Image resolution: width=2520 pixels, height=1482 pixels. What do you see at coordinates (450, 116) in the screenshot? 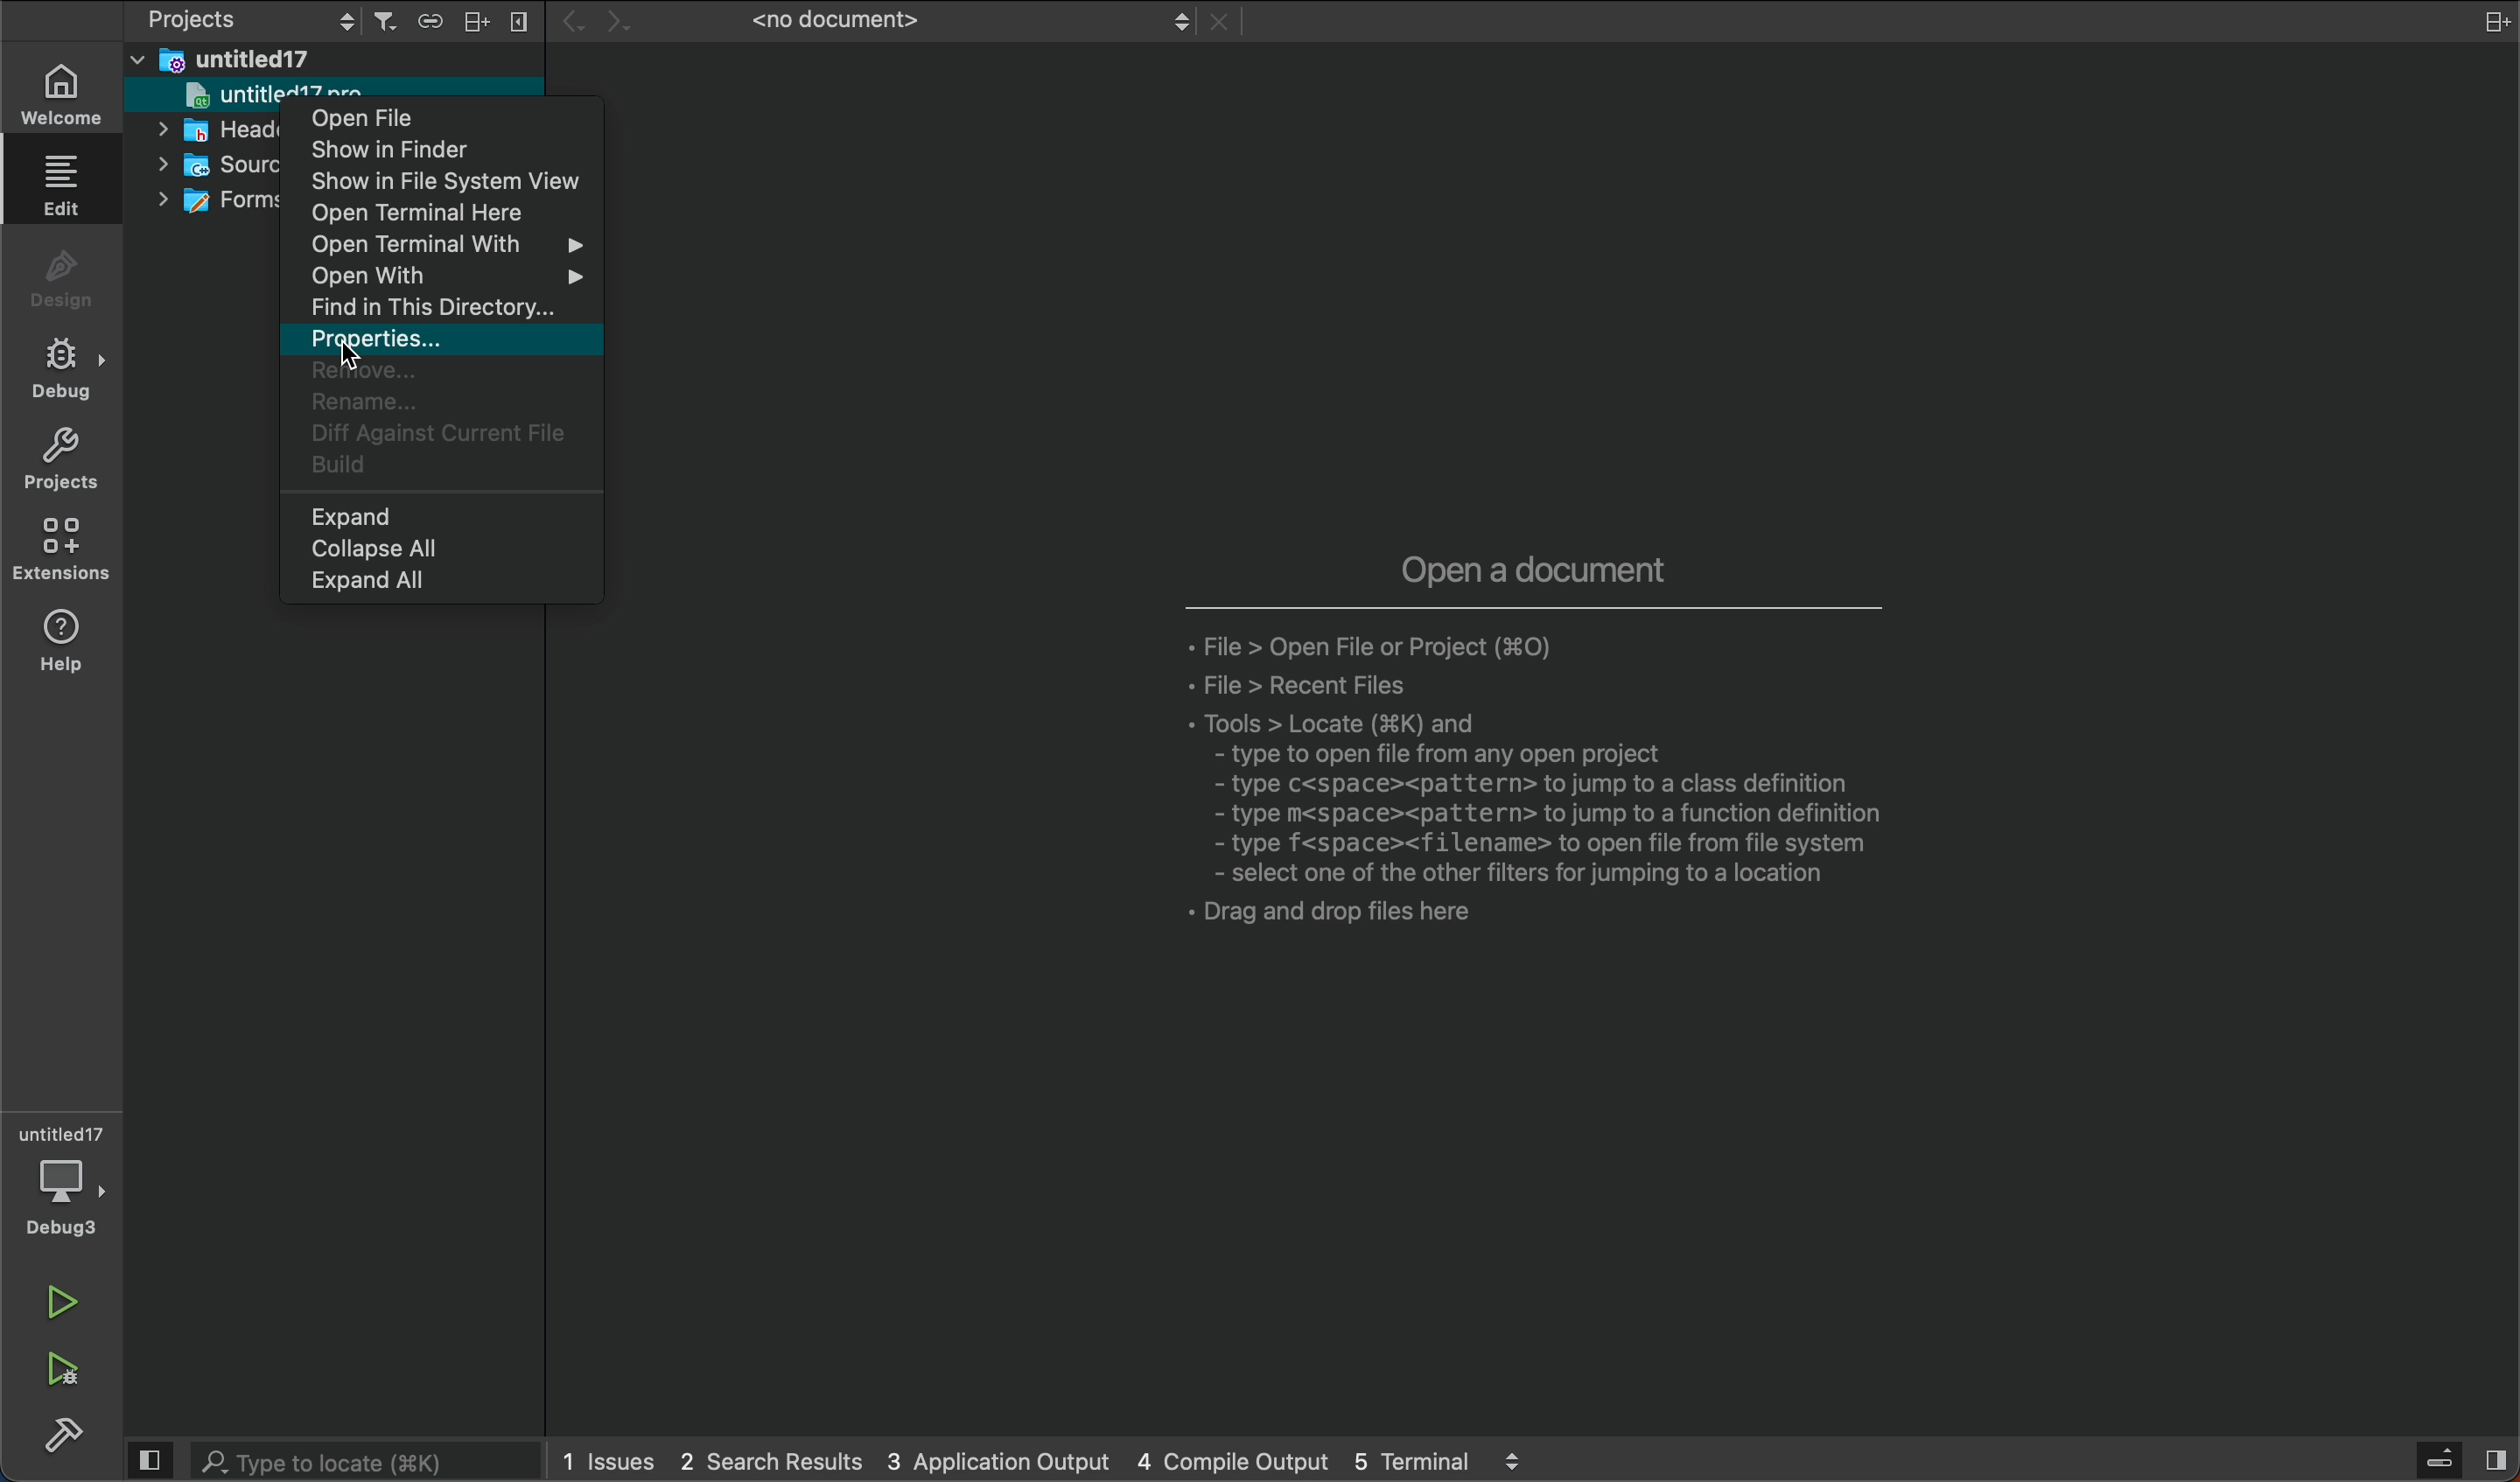
I see `open file` at bounding box center [450, 116].